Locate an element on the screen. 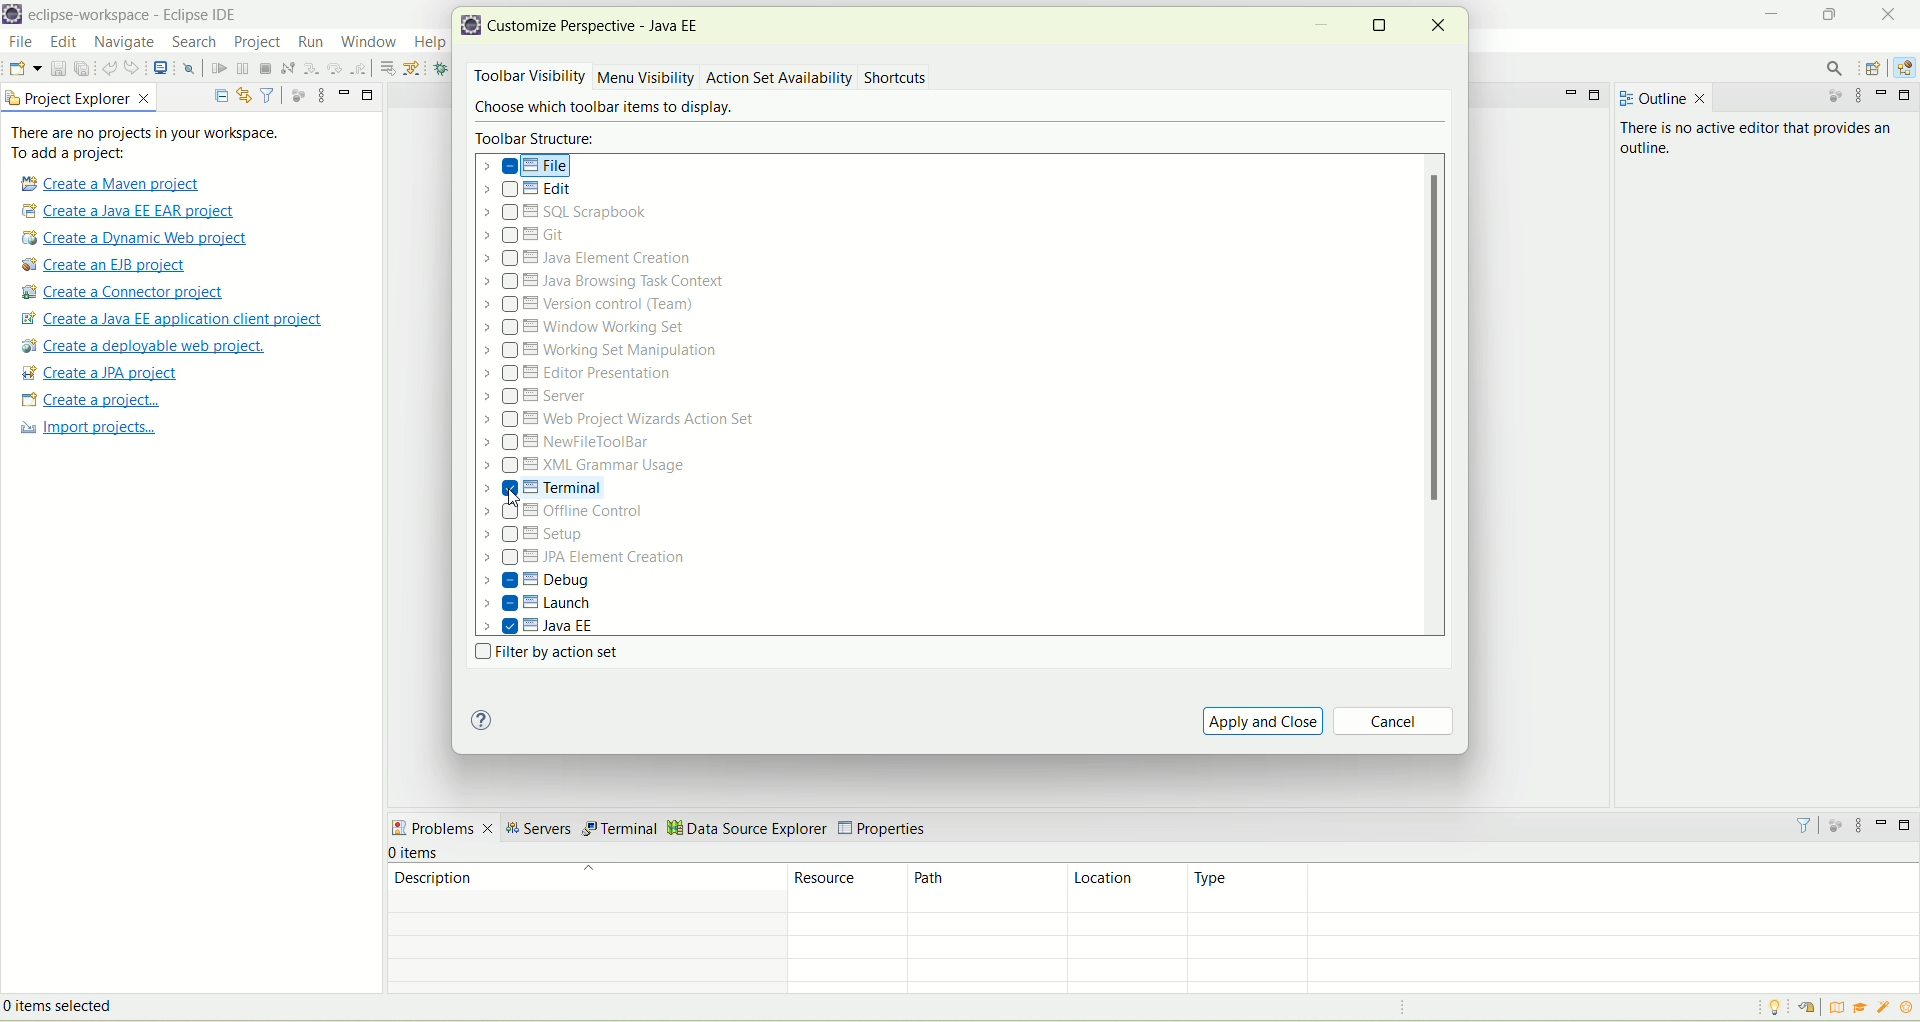 The image size is (1920, 1022). Java element creator is located at coordinates (584, 260).